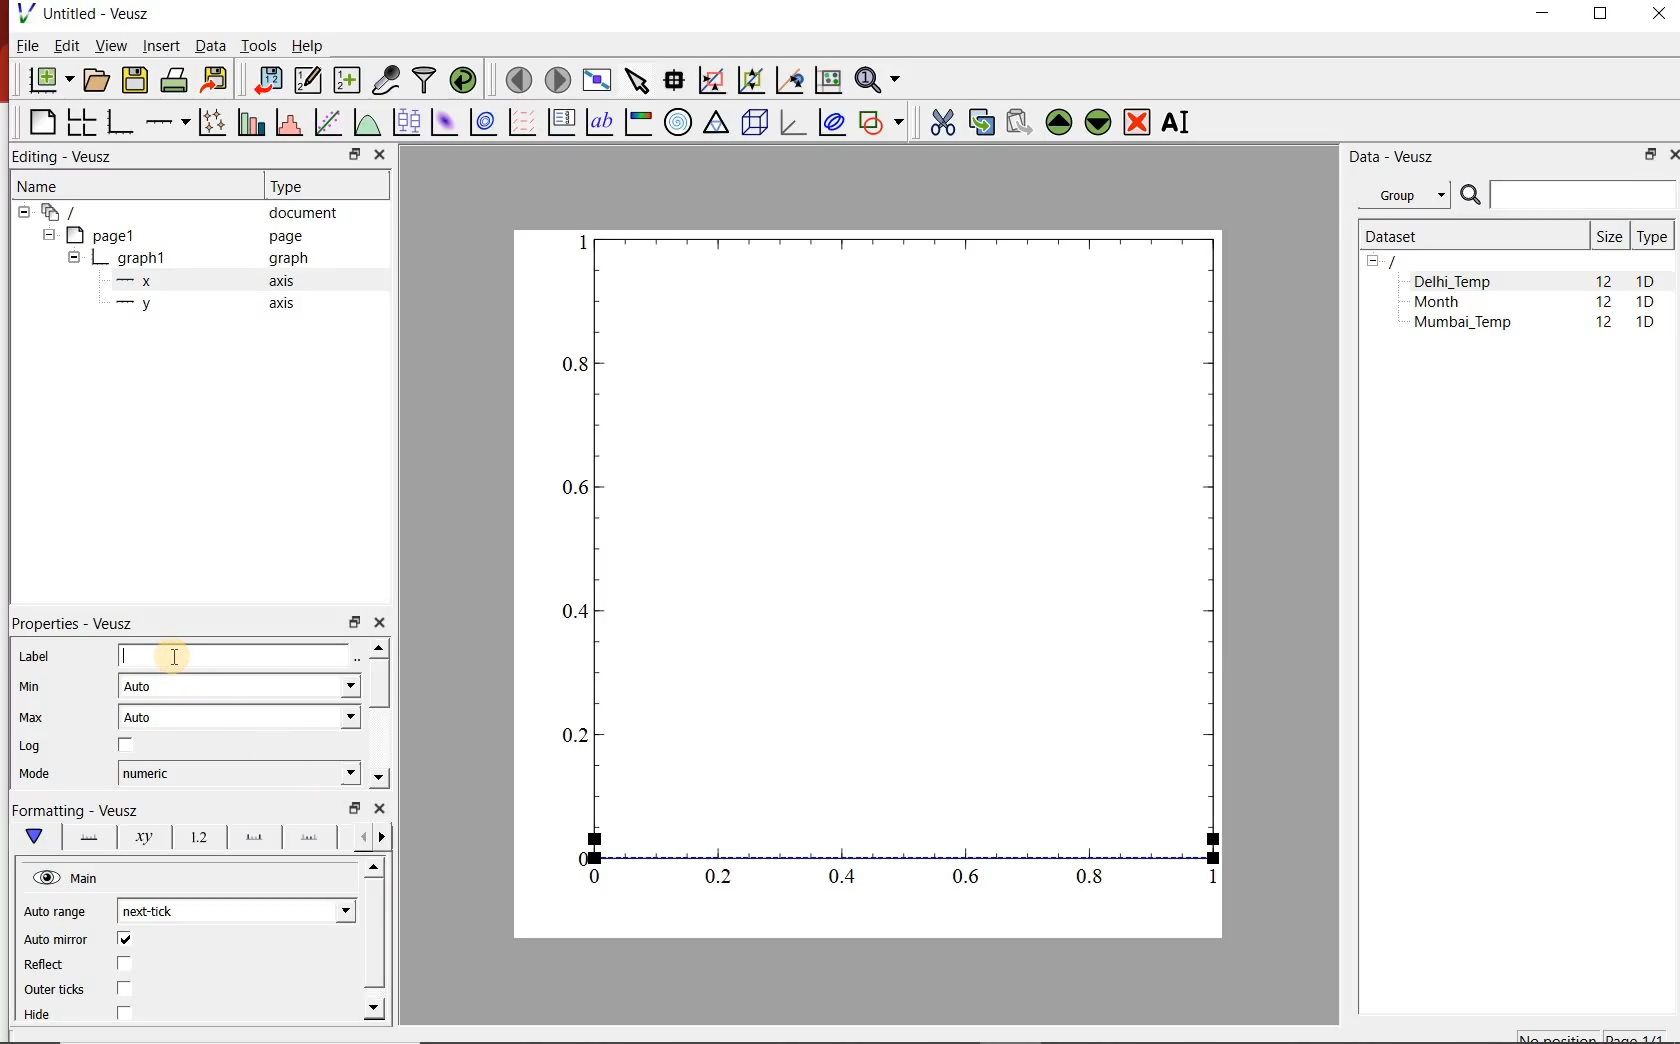  Describe the element at coordinates (376, 941) in the screenshot. I see `scrollbar` at that location.